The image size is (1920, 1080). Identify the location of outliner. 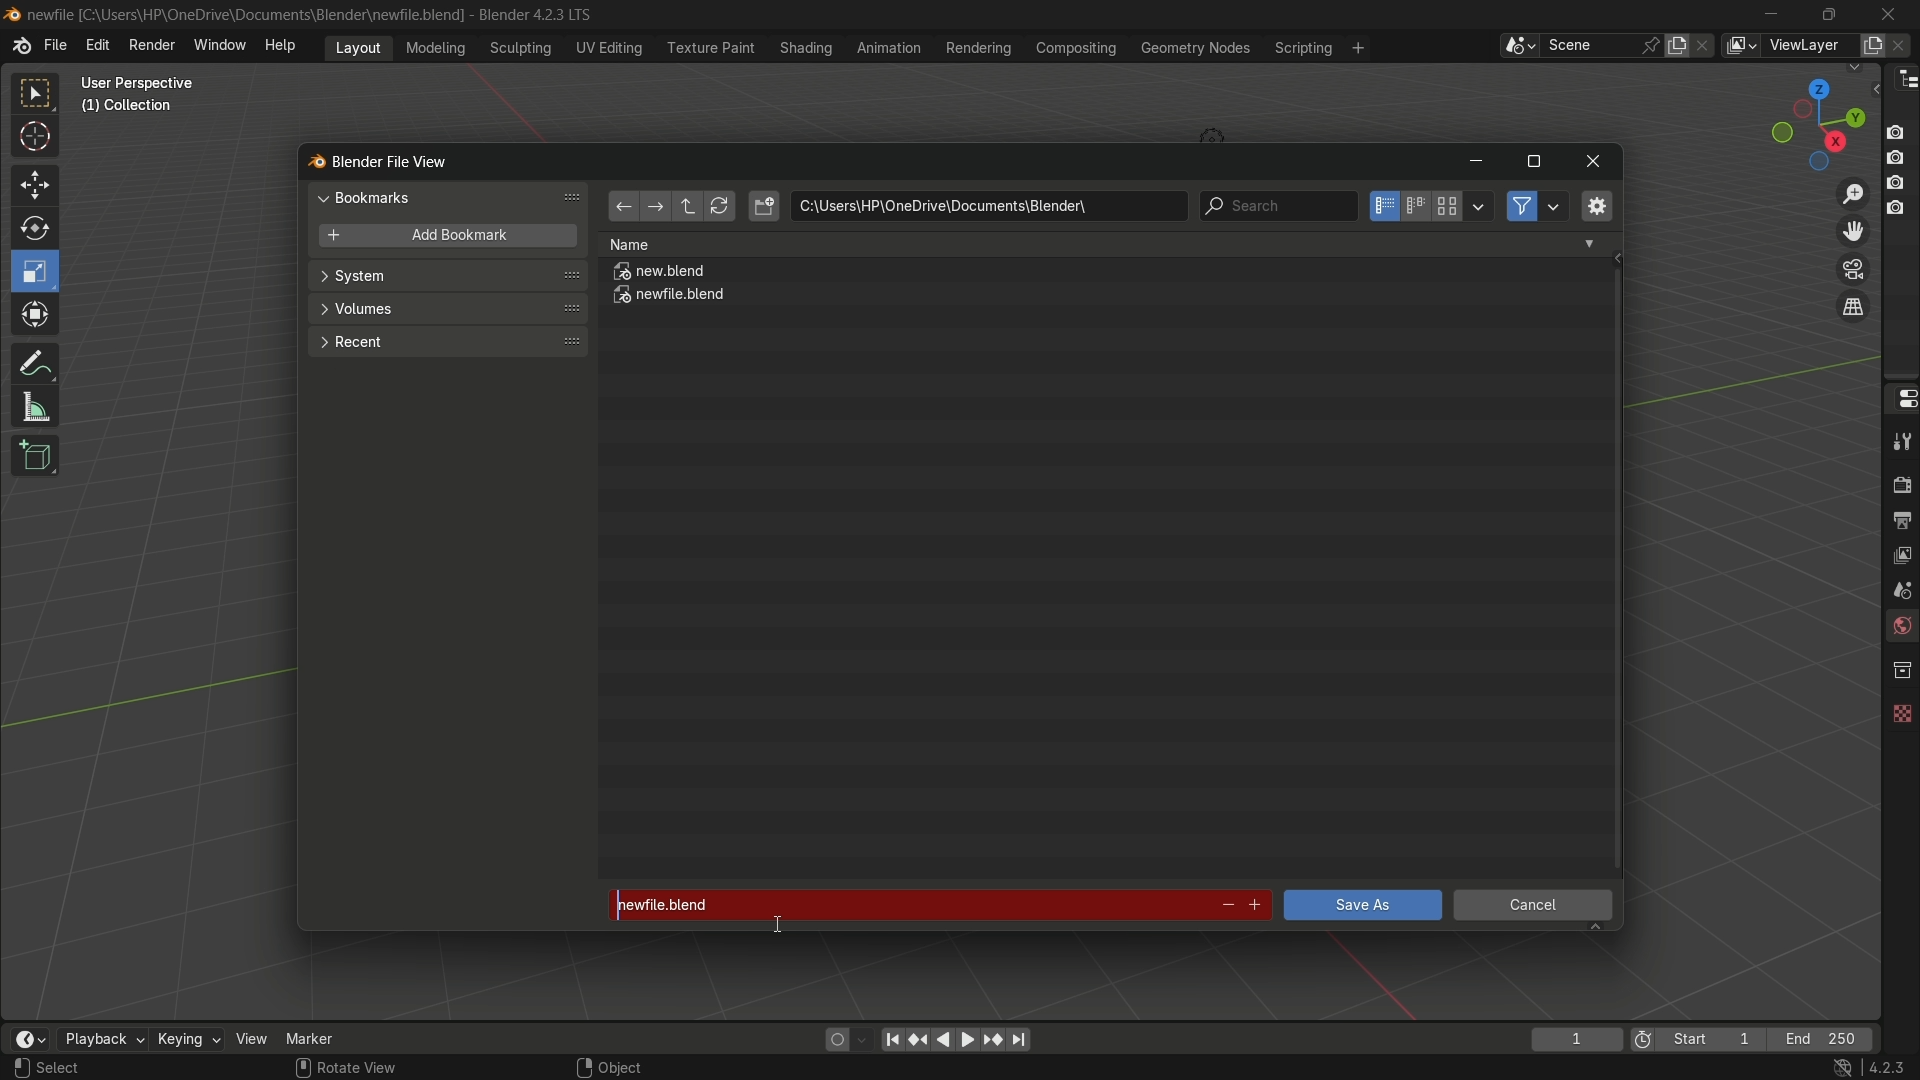
(1902, 78).